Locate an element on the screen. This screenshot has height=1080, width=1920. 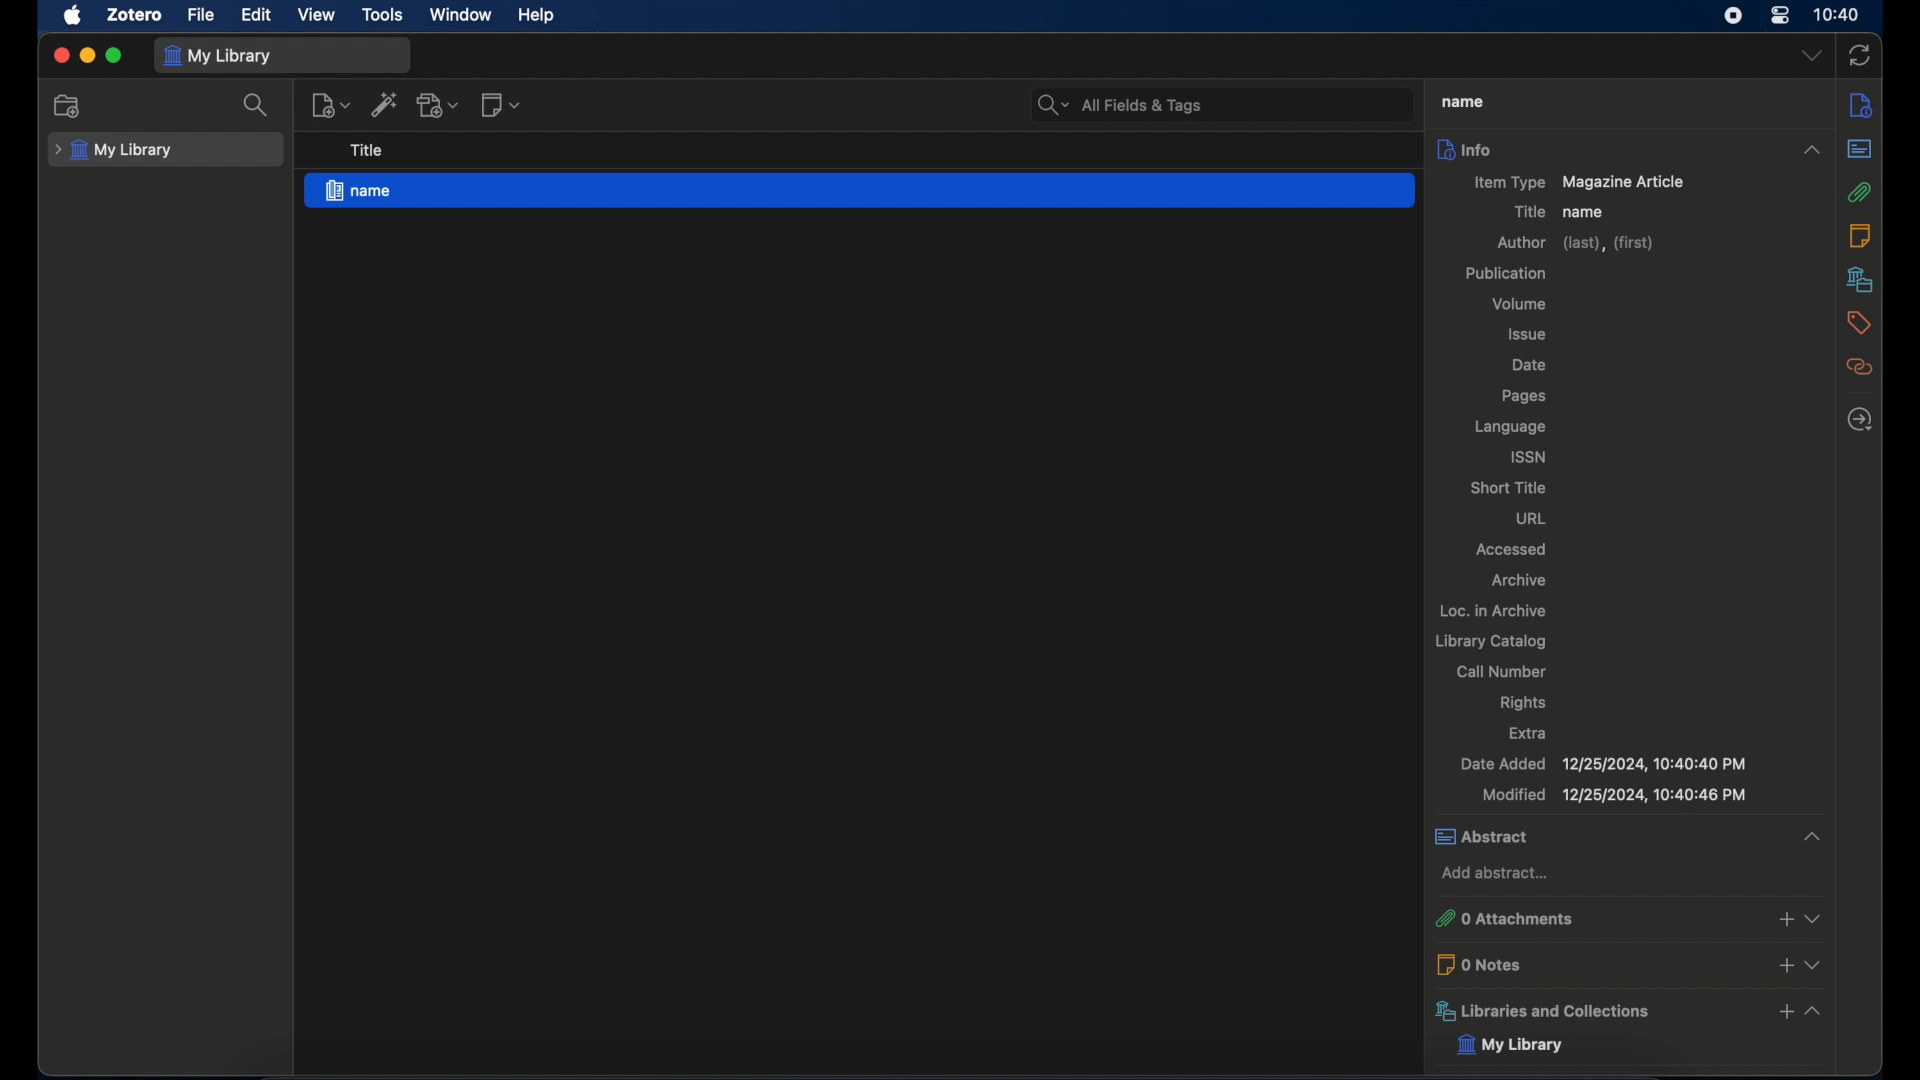
title is located at coordinates (1528, 212).